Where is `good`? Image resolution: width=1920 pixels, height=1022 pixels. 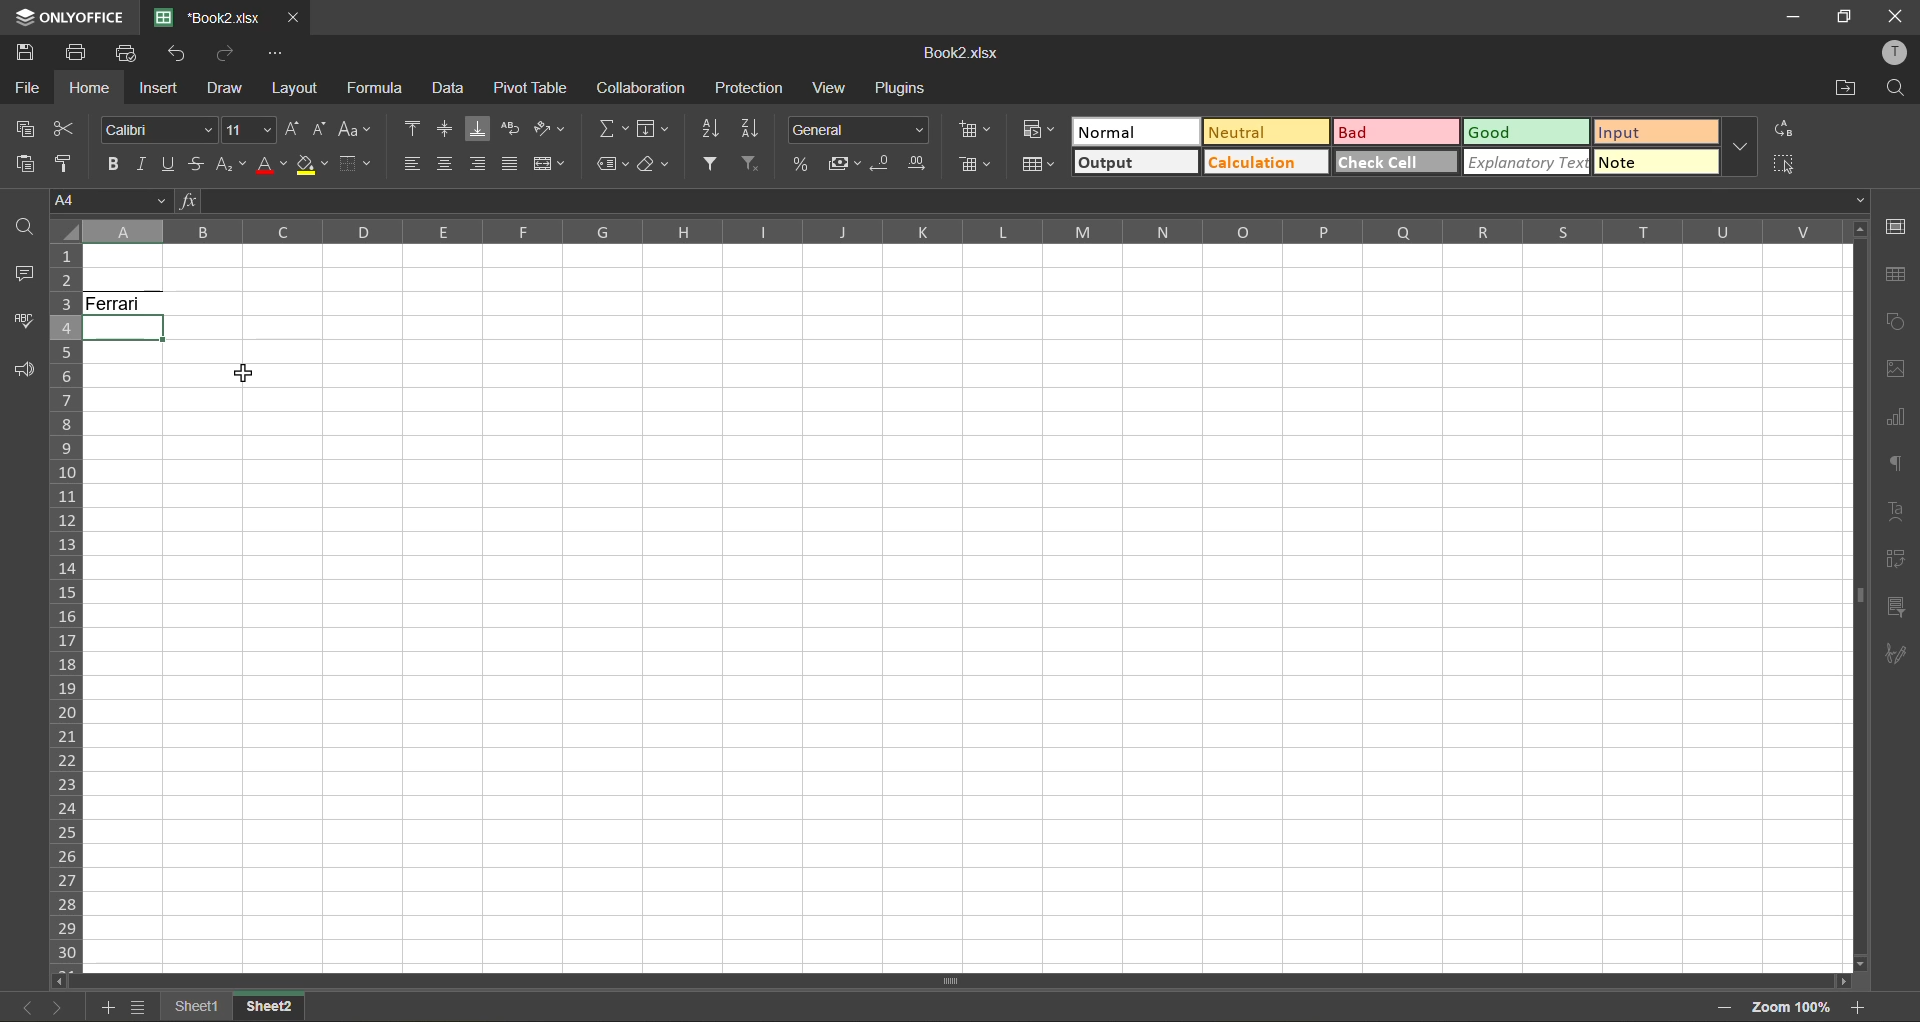
good is located at coordinates (1529, 134).